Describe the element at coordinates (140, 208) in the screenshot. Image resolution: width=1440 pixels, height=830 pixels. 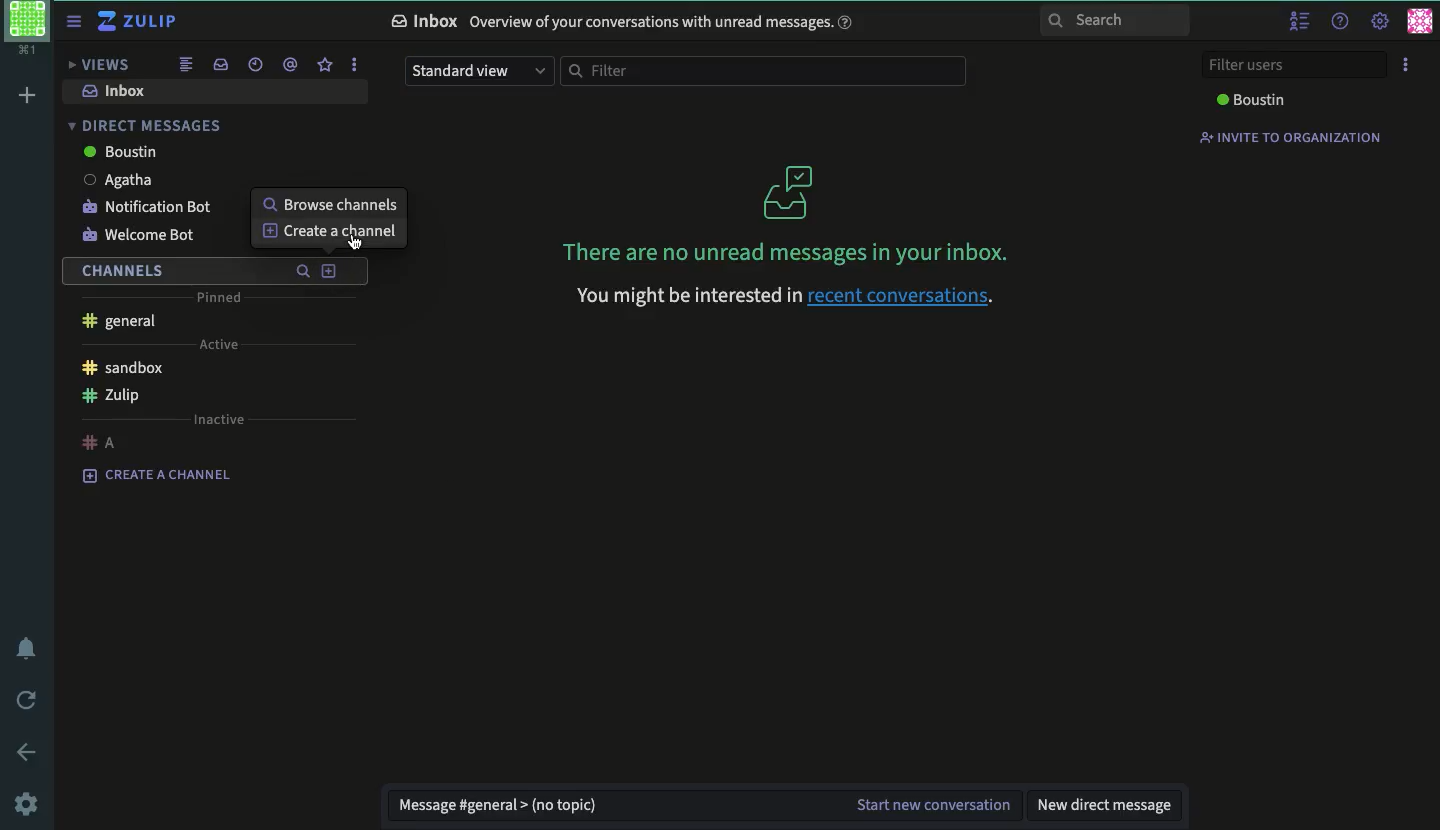
I see `notification bot` at that location.